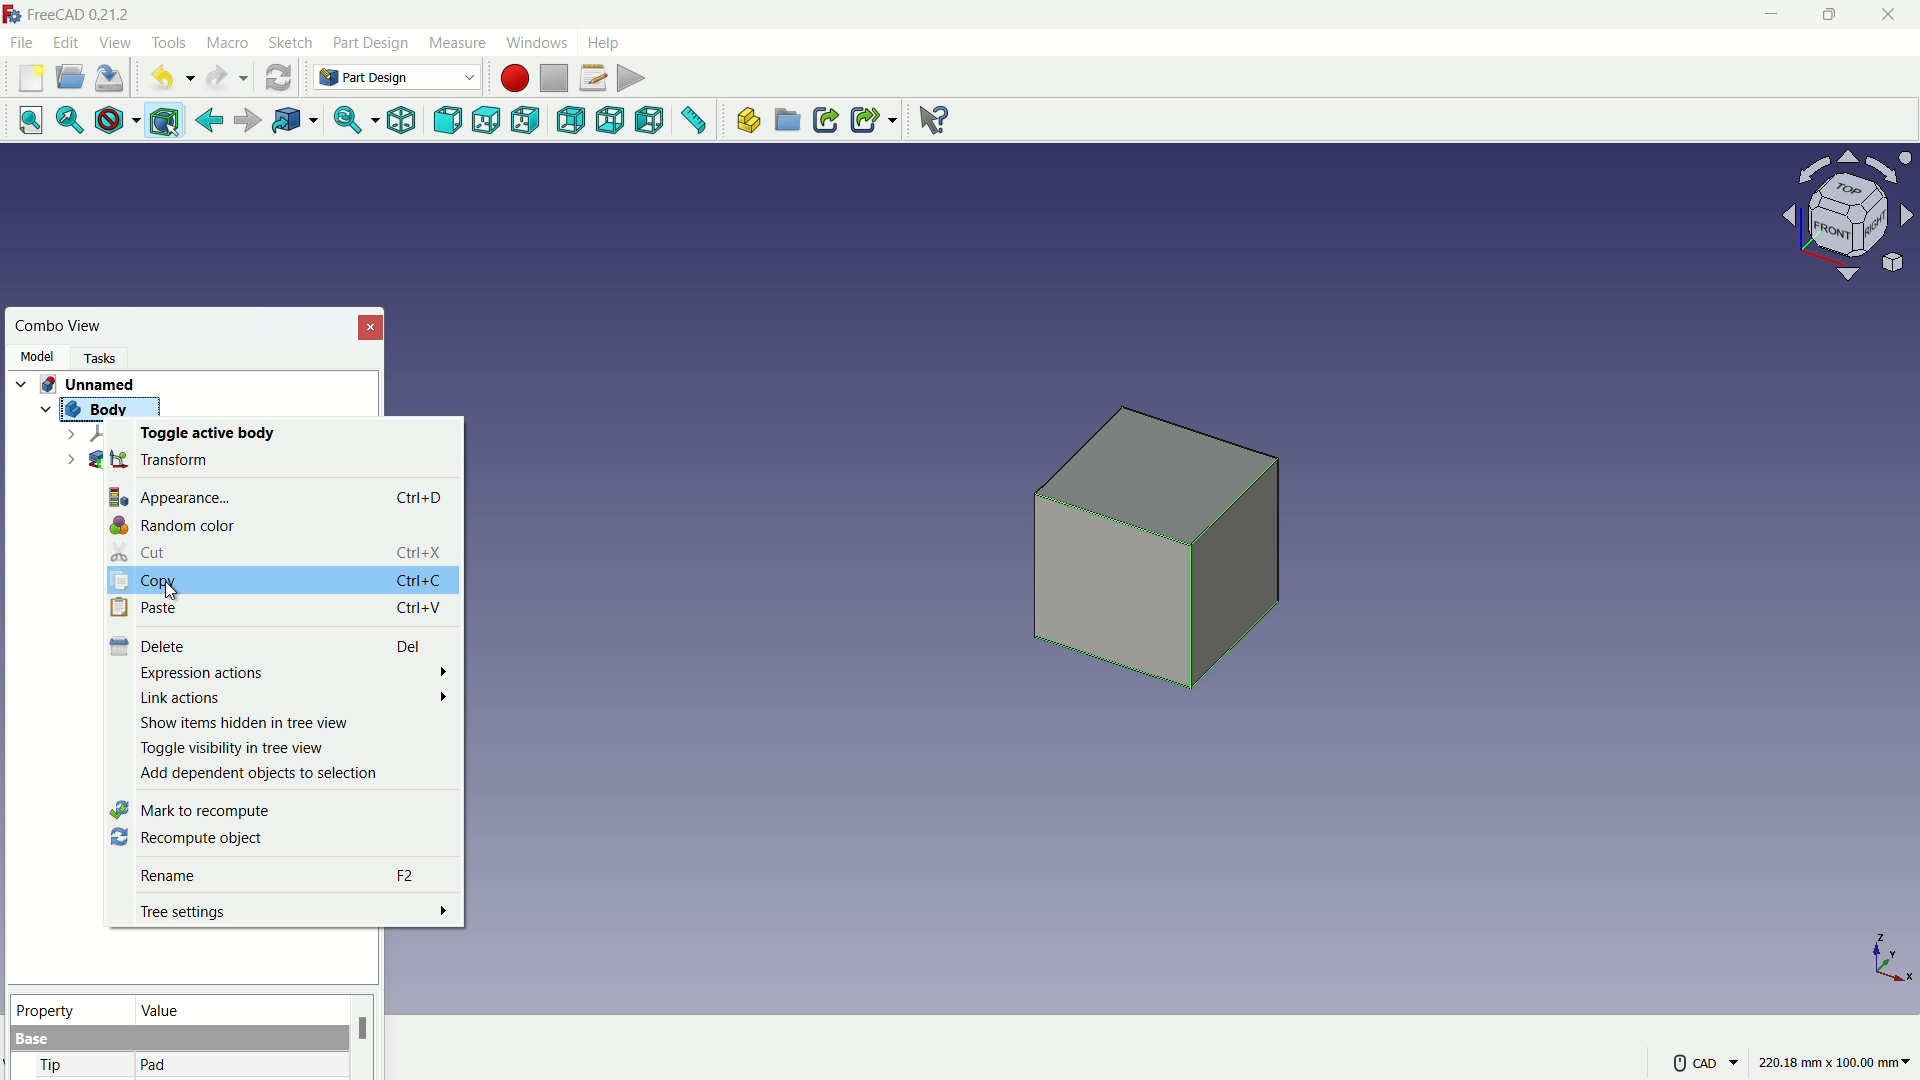 The width and height of the screenshot is (1920, 1080). What do you see at coordinates (1890, 15) in the screenshot?
I see `close app` at bounding box center [1890, 15].